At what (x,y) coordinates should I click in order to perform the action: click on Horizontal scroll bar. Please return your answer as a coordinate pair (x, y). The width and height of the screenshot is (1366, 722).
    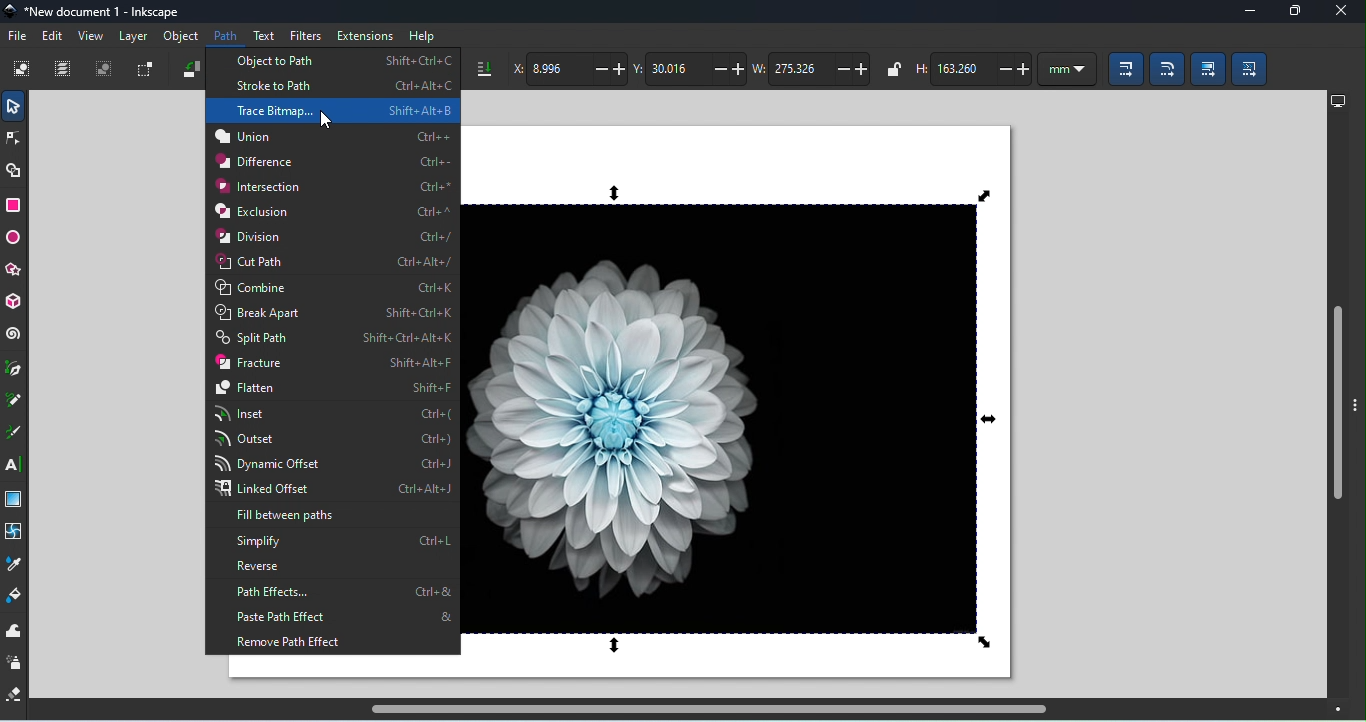
    Looking at the image, I should click on (706, 713).